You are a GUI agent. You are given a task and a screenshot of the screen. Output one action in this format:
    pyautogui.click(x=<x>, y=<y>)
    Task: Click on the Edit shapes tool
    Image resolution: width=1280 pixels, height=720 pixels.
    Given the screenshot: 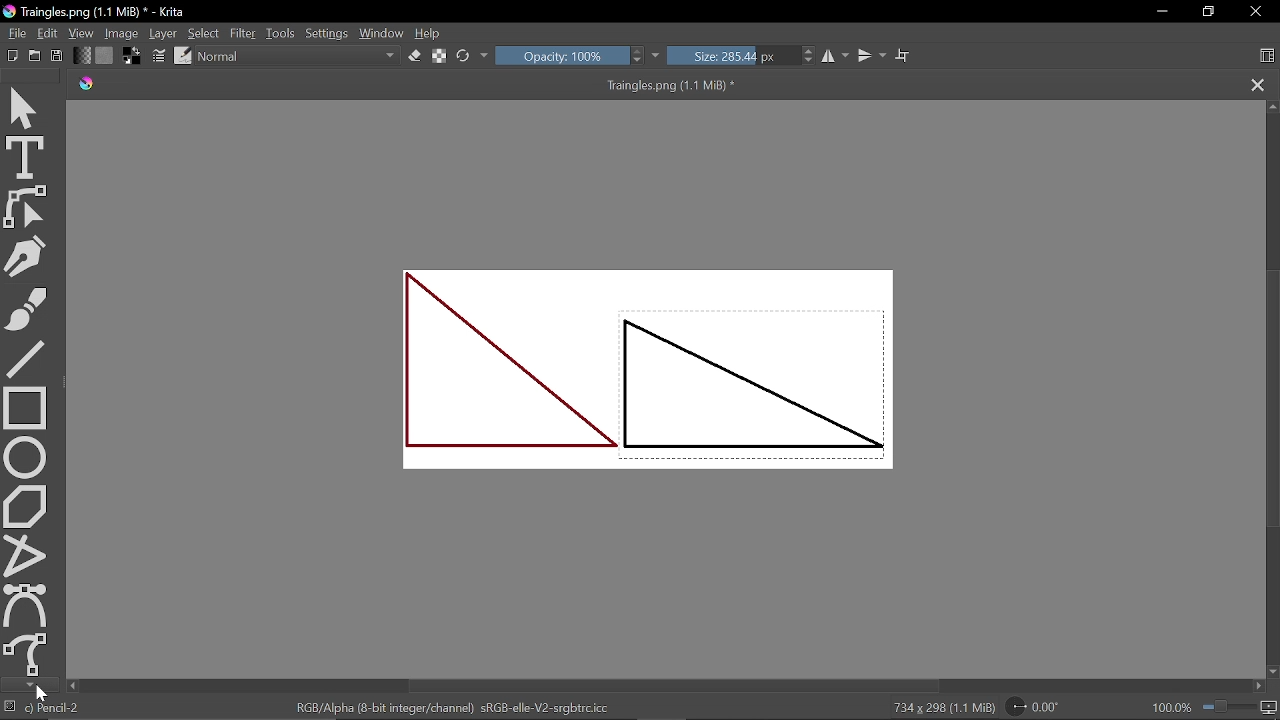 What is the action you would take?
    pyautogui.click(x=32, y=207)
    